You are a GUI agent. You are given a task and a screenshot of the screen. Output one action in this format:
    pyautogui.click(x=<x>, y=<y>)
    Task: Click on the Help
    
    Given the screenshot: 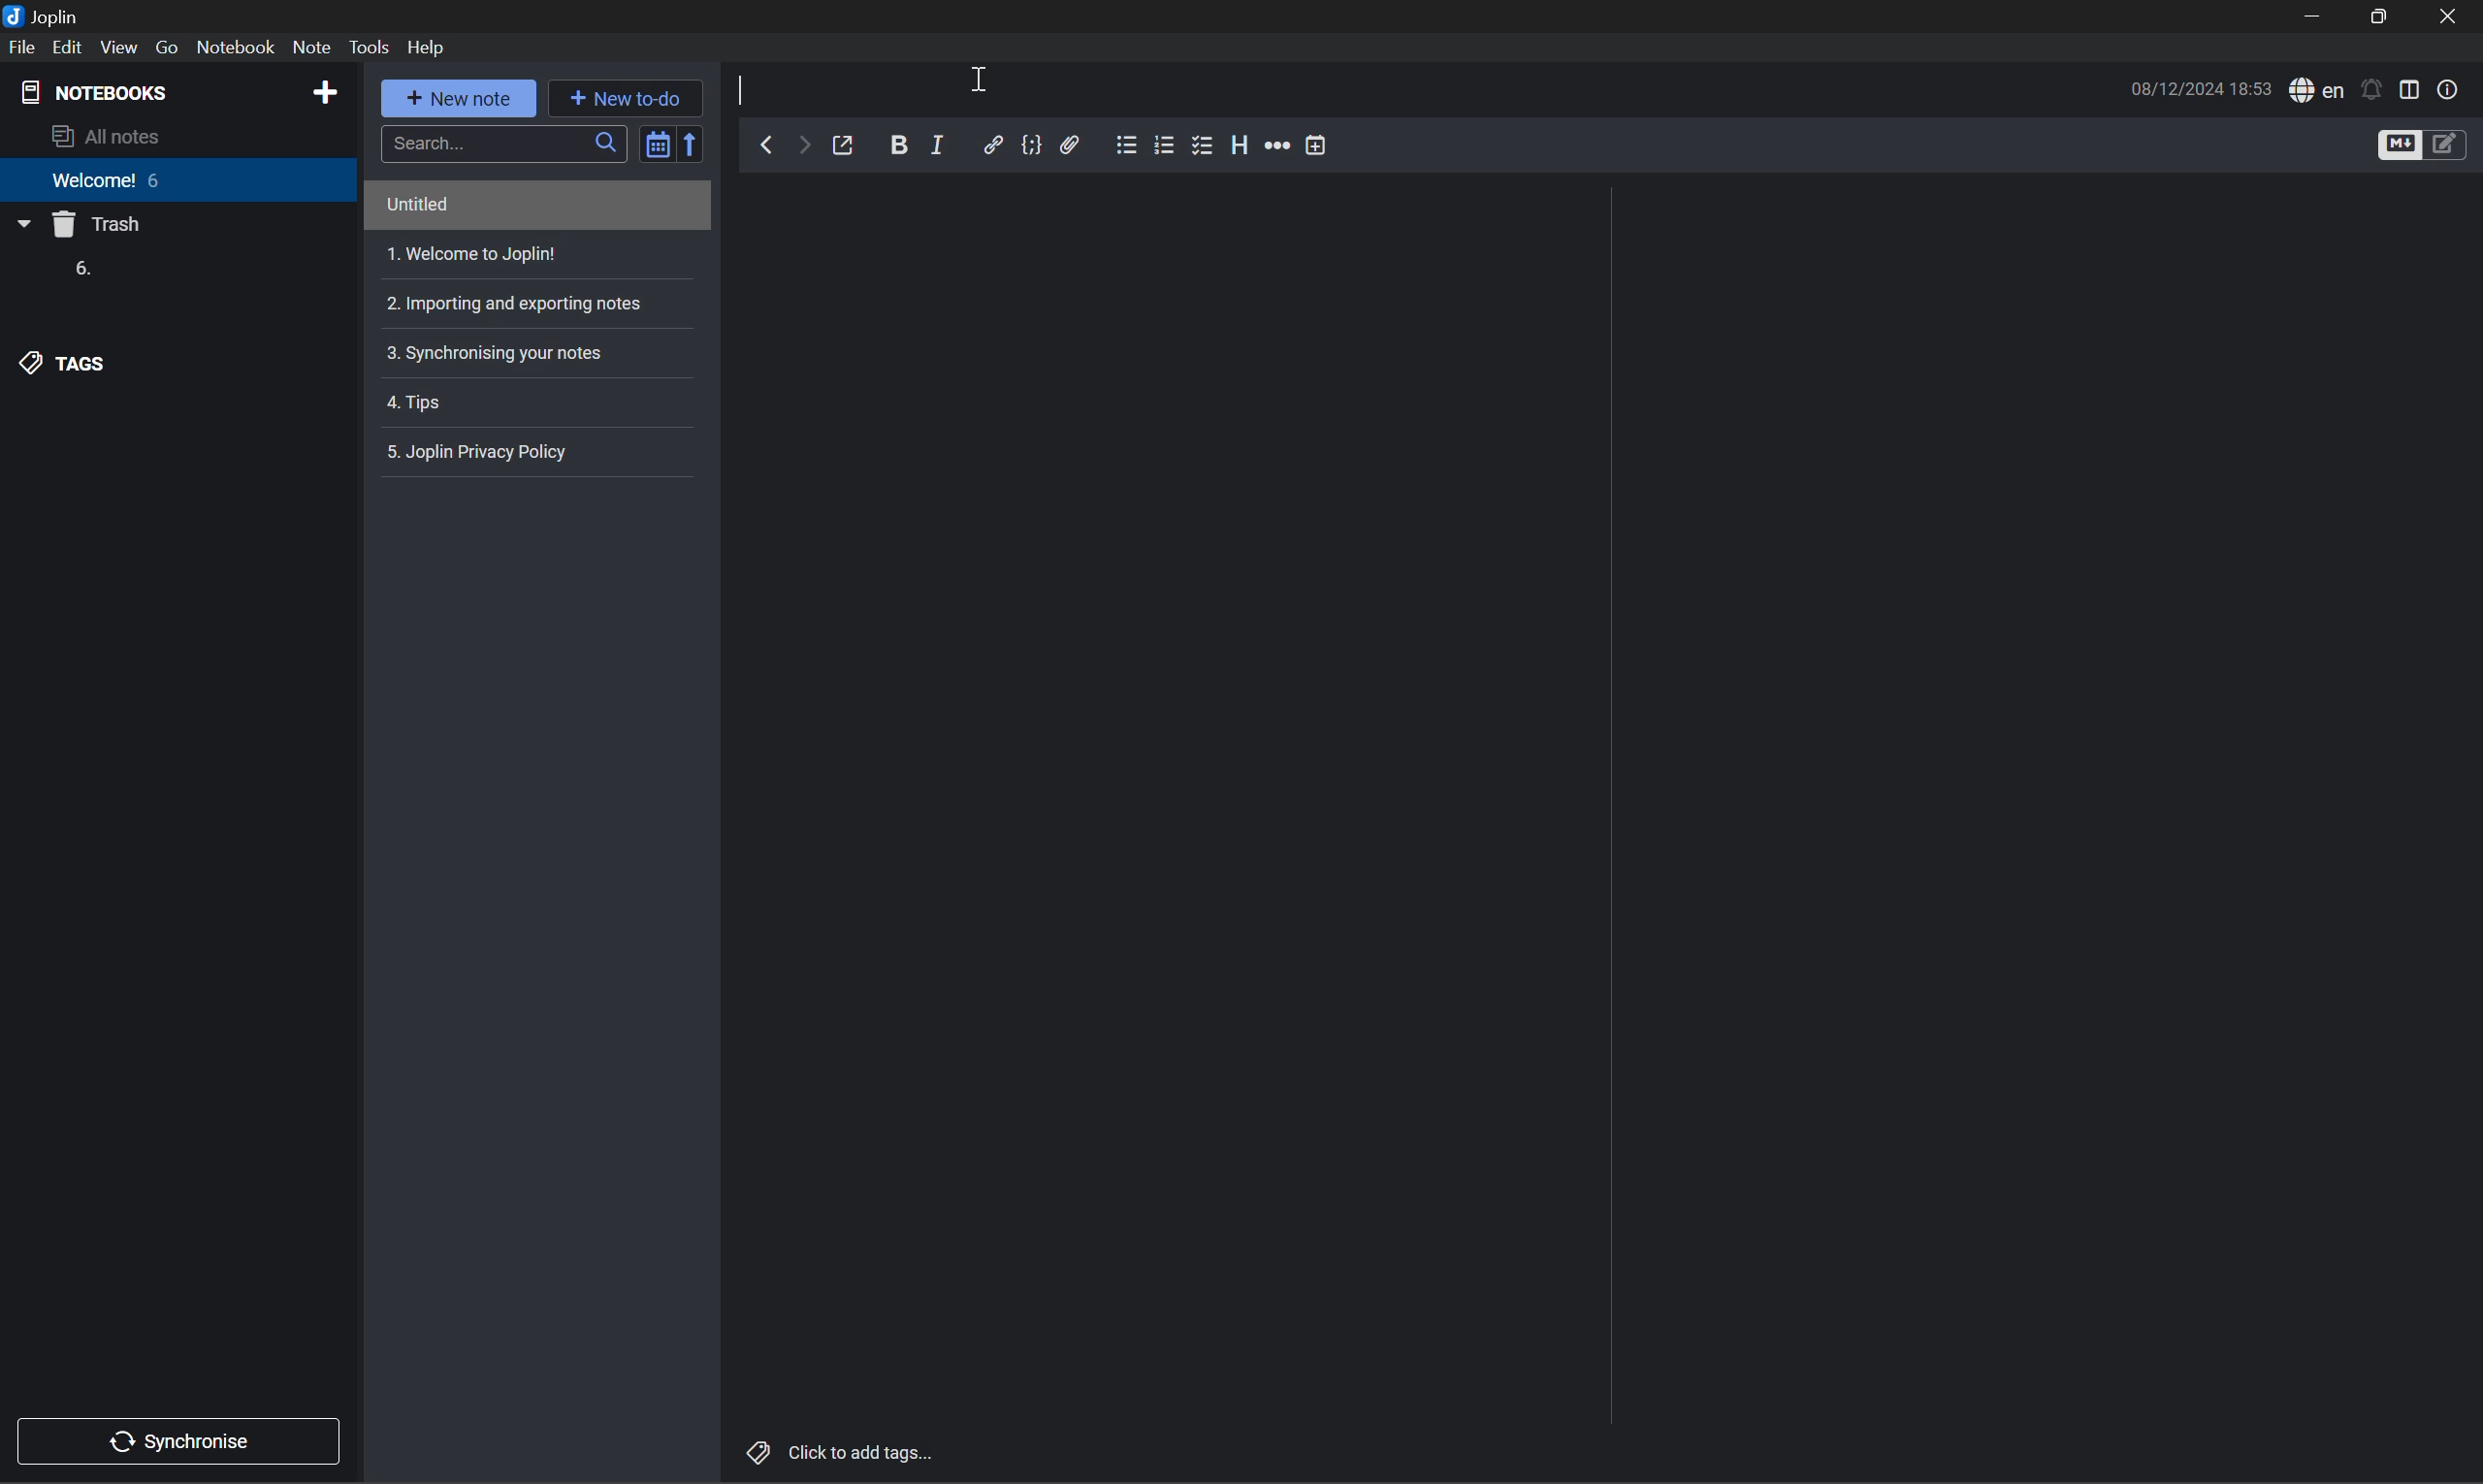 What is the action you would take?
    pyautogui.click(x=435, y=47)
    